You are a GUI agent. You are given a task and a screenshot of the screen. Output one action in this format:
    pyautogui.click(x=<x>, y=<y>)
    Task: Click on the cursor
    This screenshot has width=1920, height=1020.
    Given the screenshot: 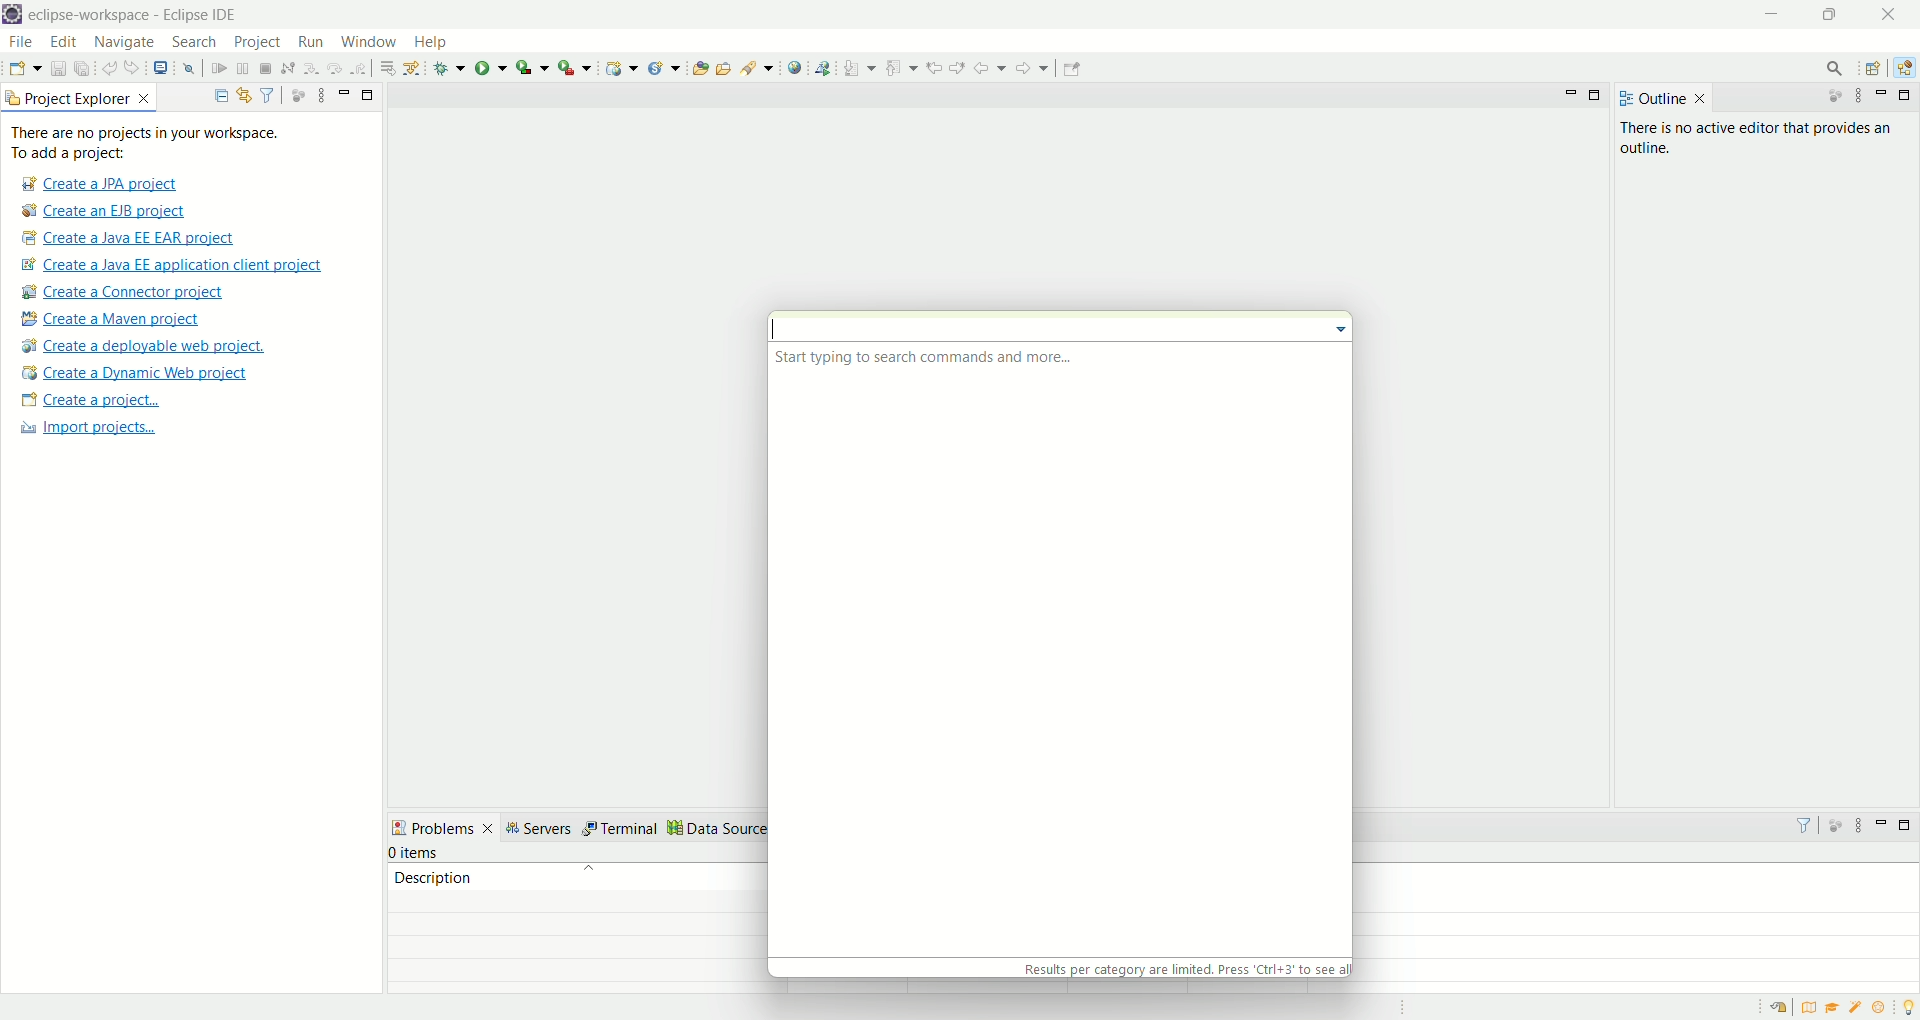 What is the action you would take?
    pyautogui.click(x=781, y=329)
    